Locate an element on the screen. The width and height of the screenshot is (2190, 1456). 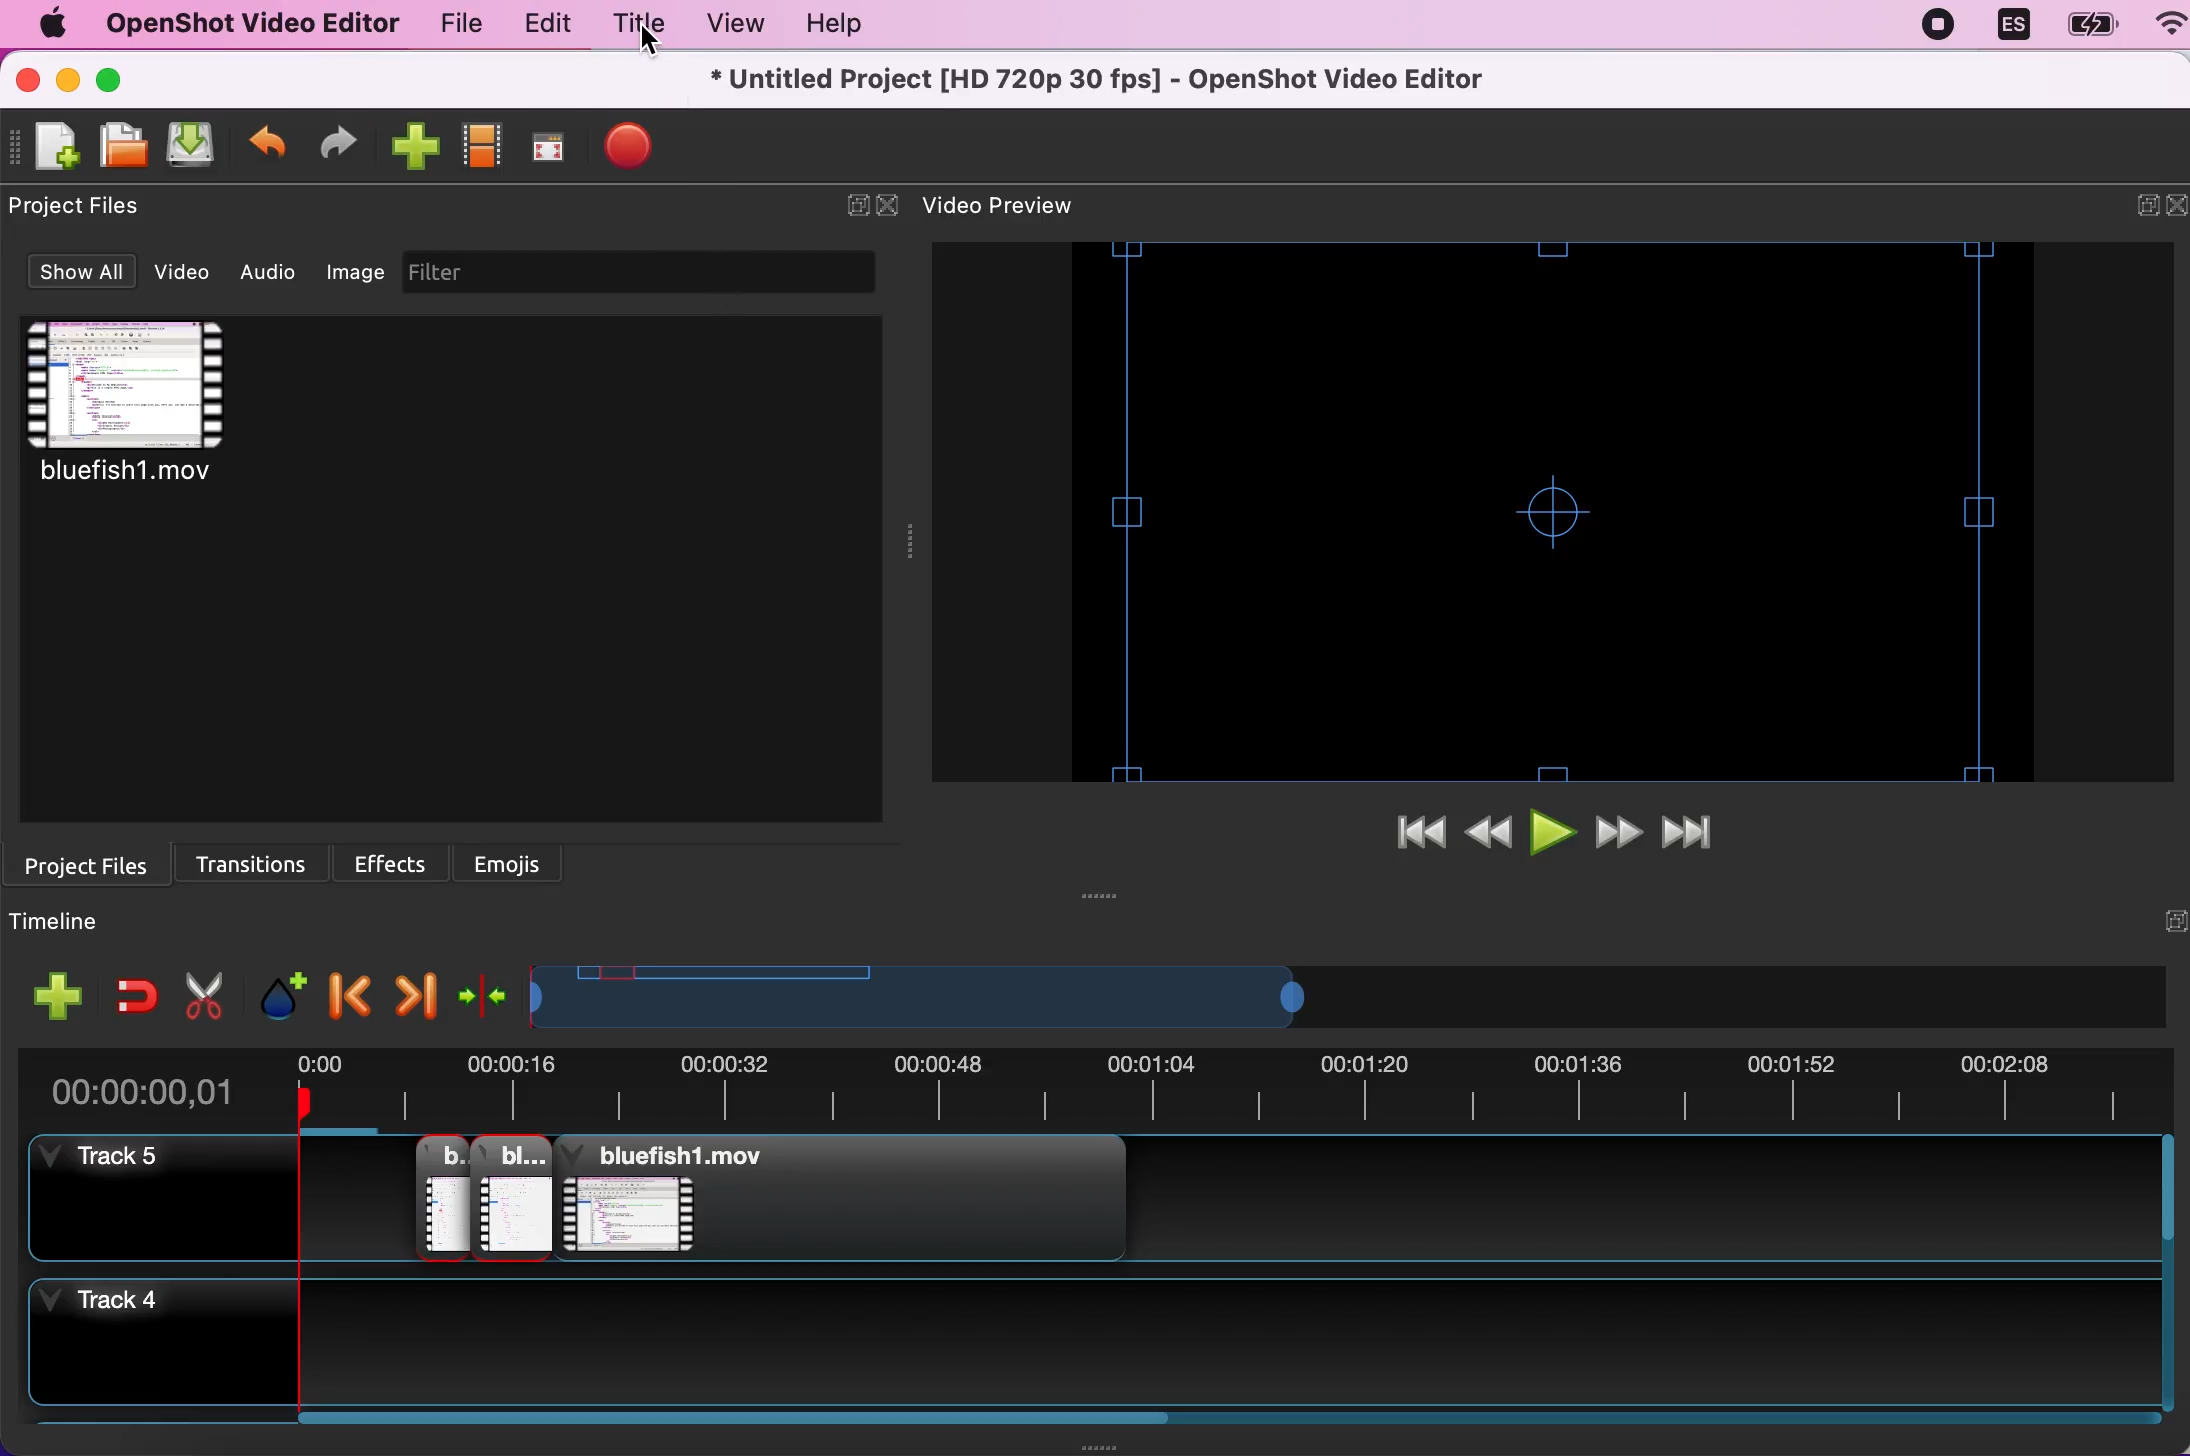
export video is located at coordinates (630, 149).